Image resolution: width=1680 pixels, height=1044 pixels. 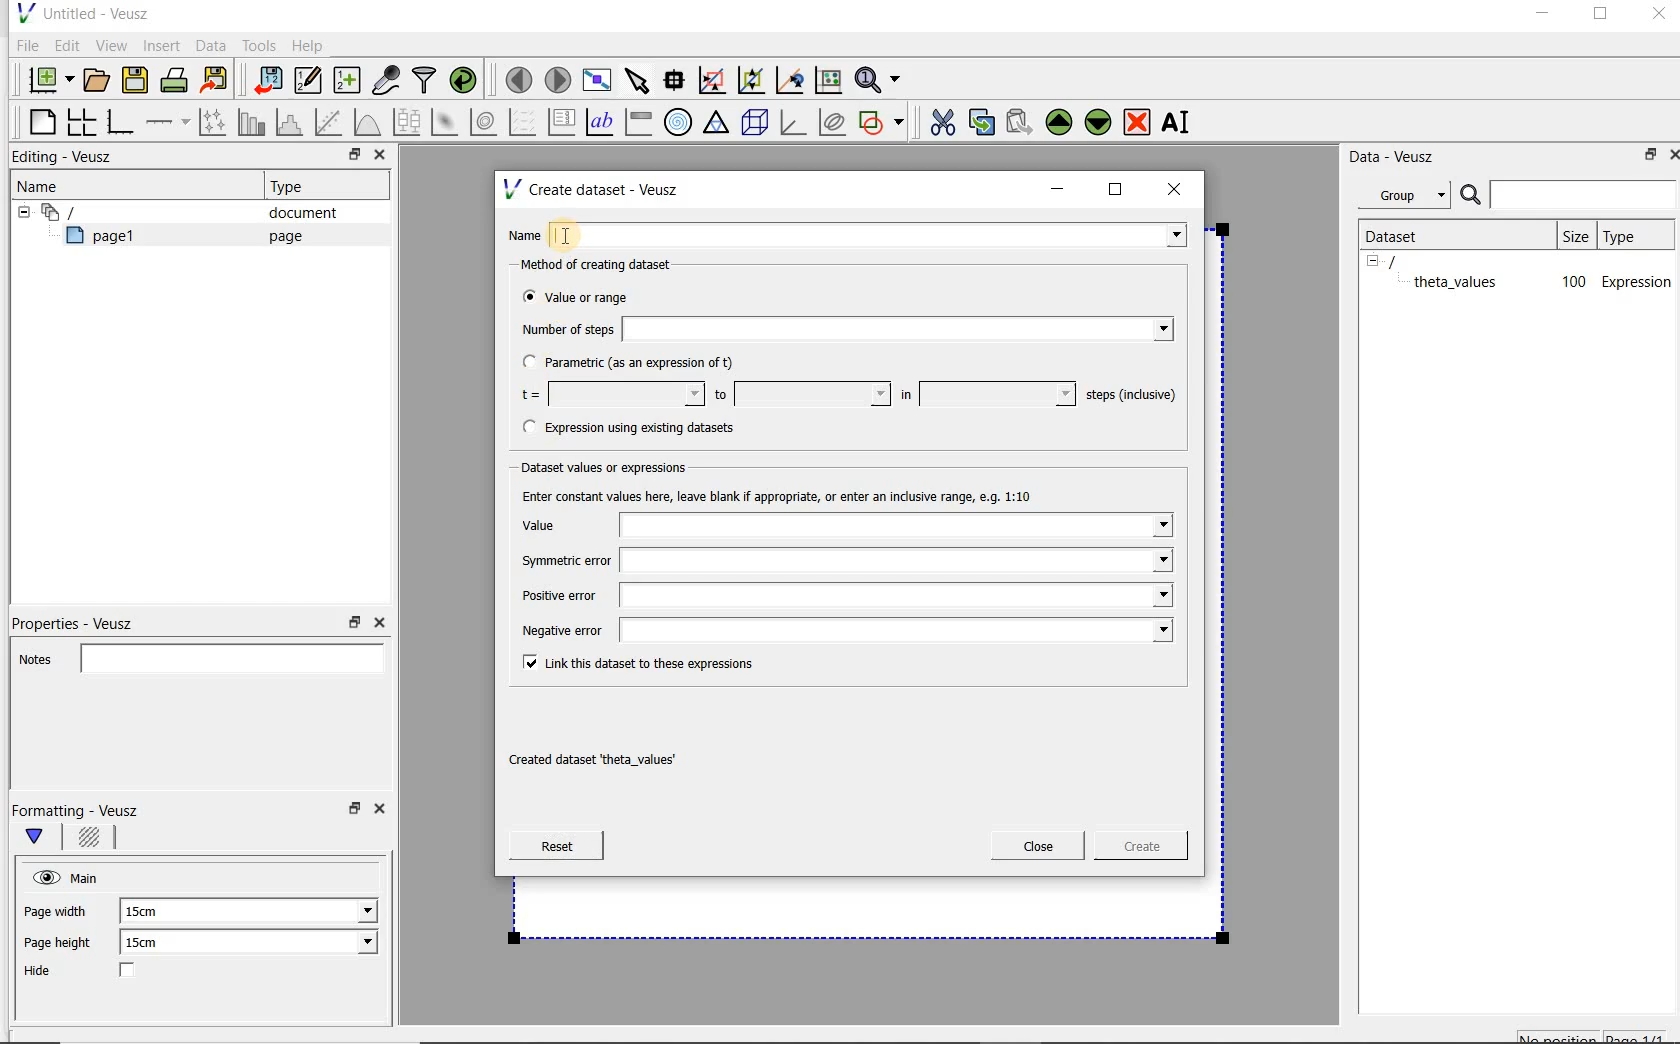 I want to click on Page height dropdown, so click(x=354, y=944).